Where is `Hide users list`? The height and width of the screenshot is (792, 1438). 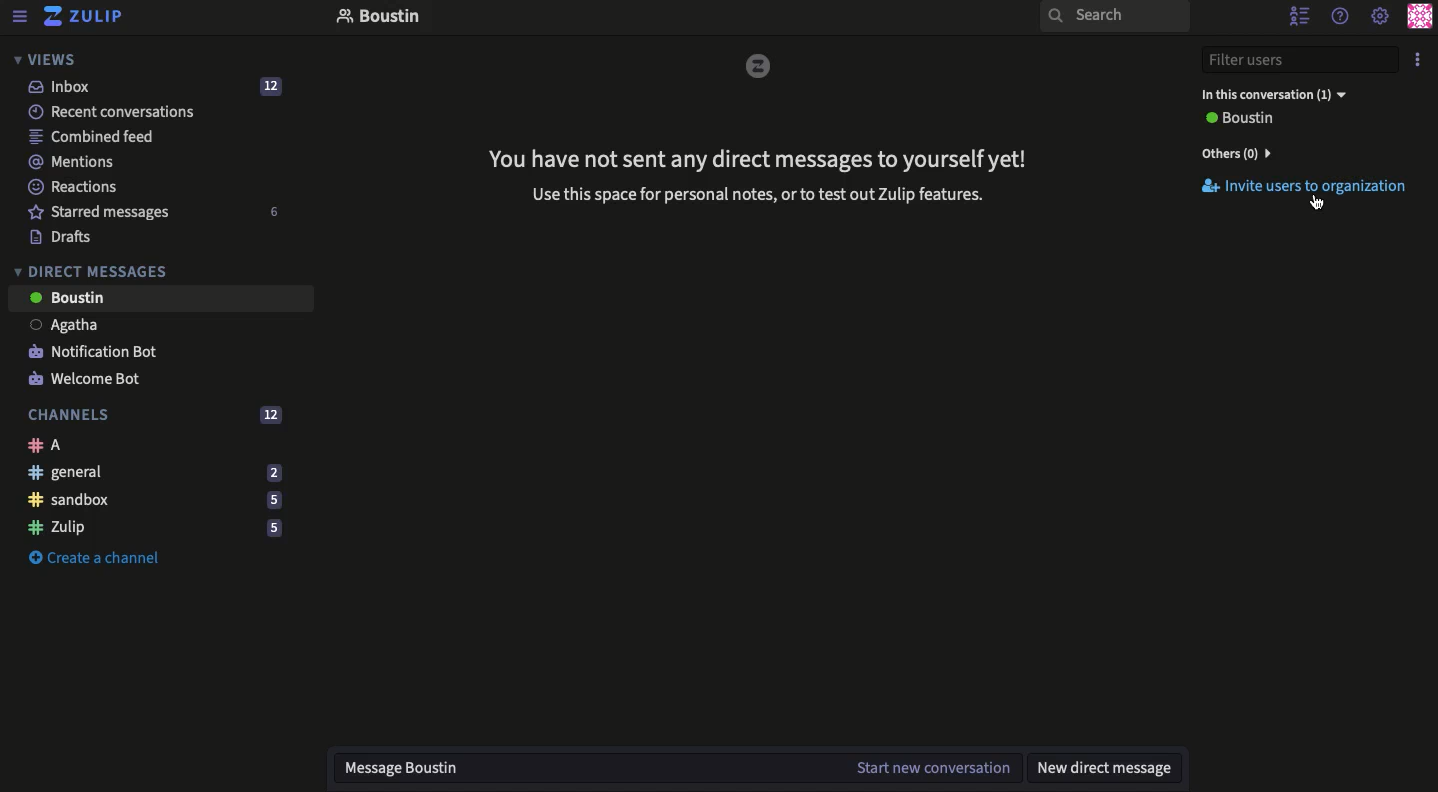 Hide users list is located at coordinates (1297, 15).